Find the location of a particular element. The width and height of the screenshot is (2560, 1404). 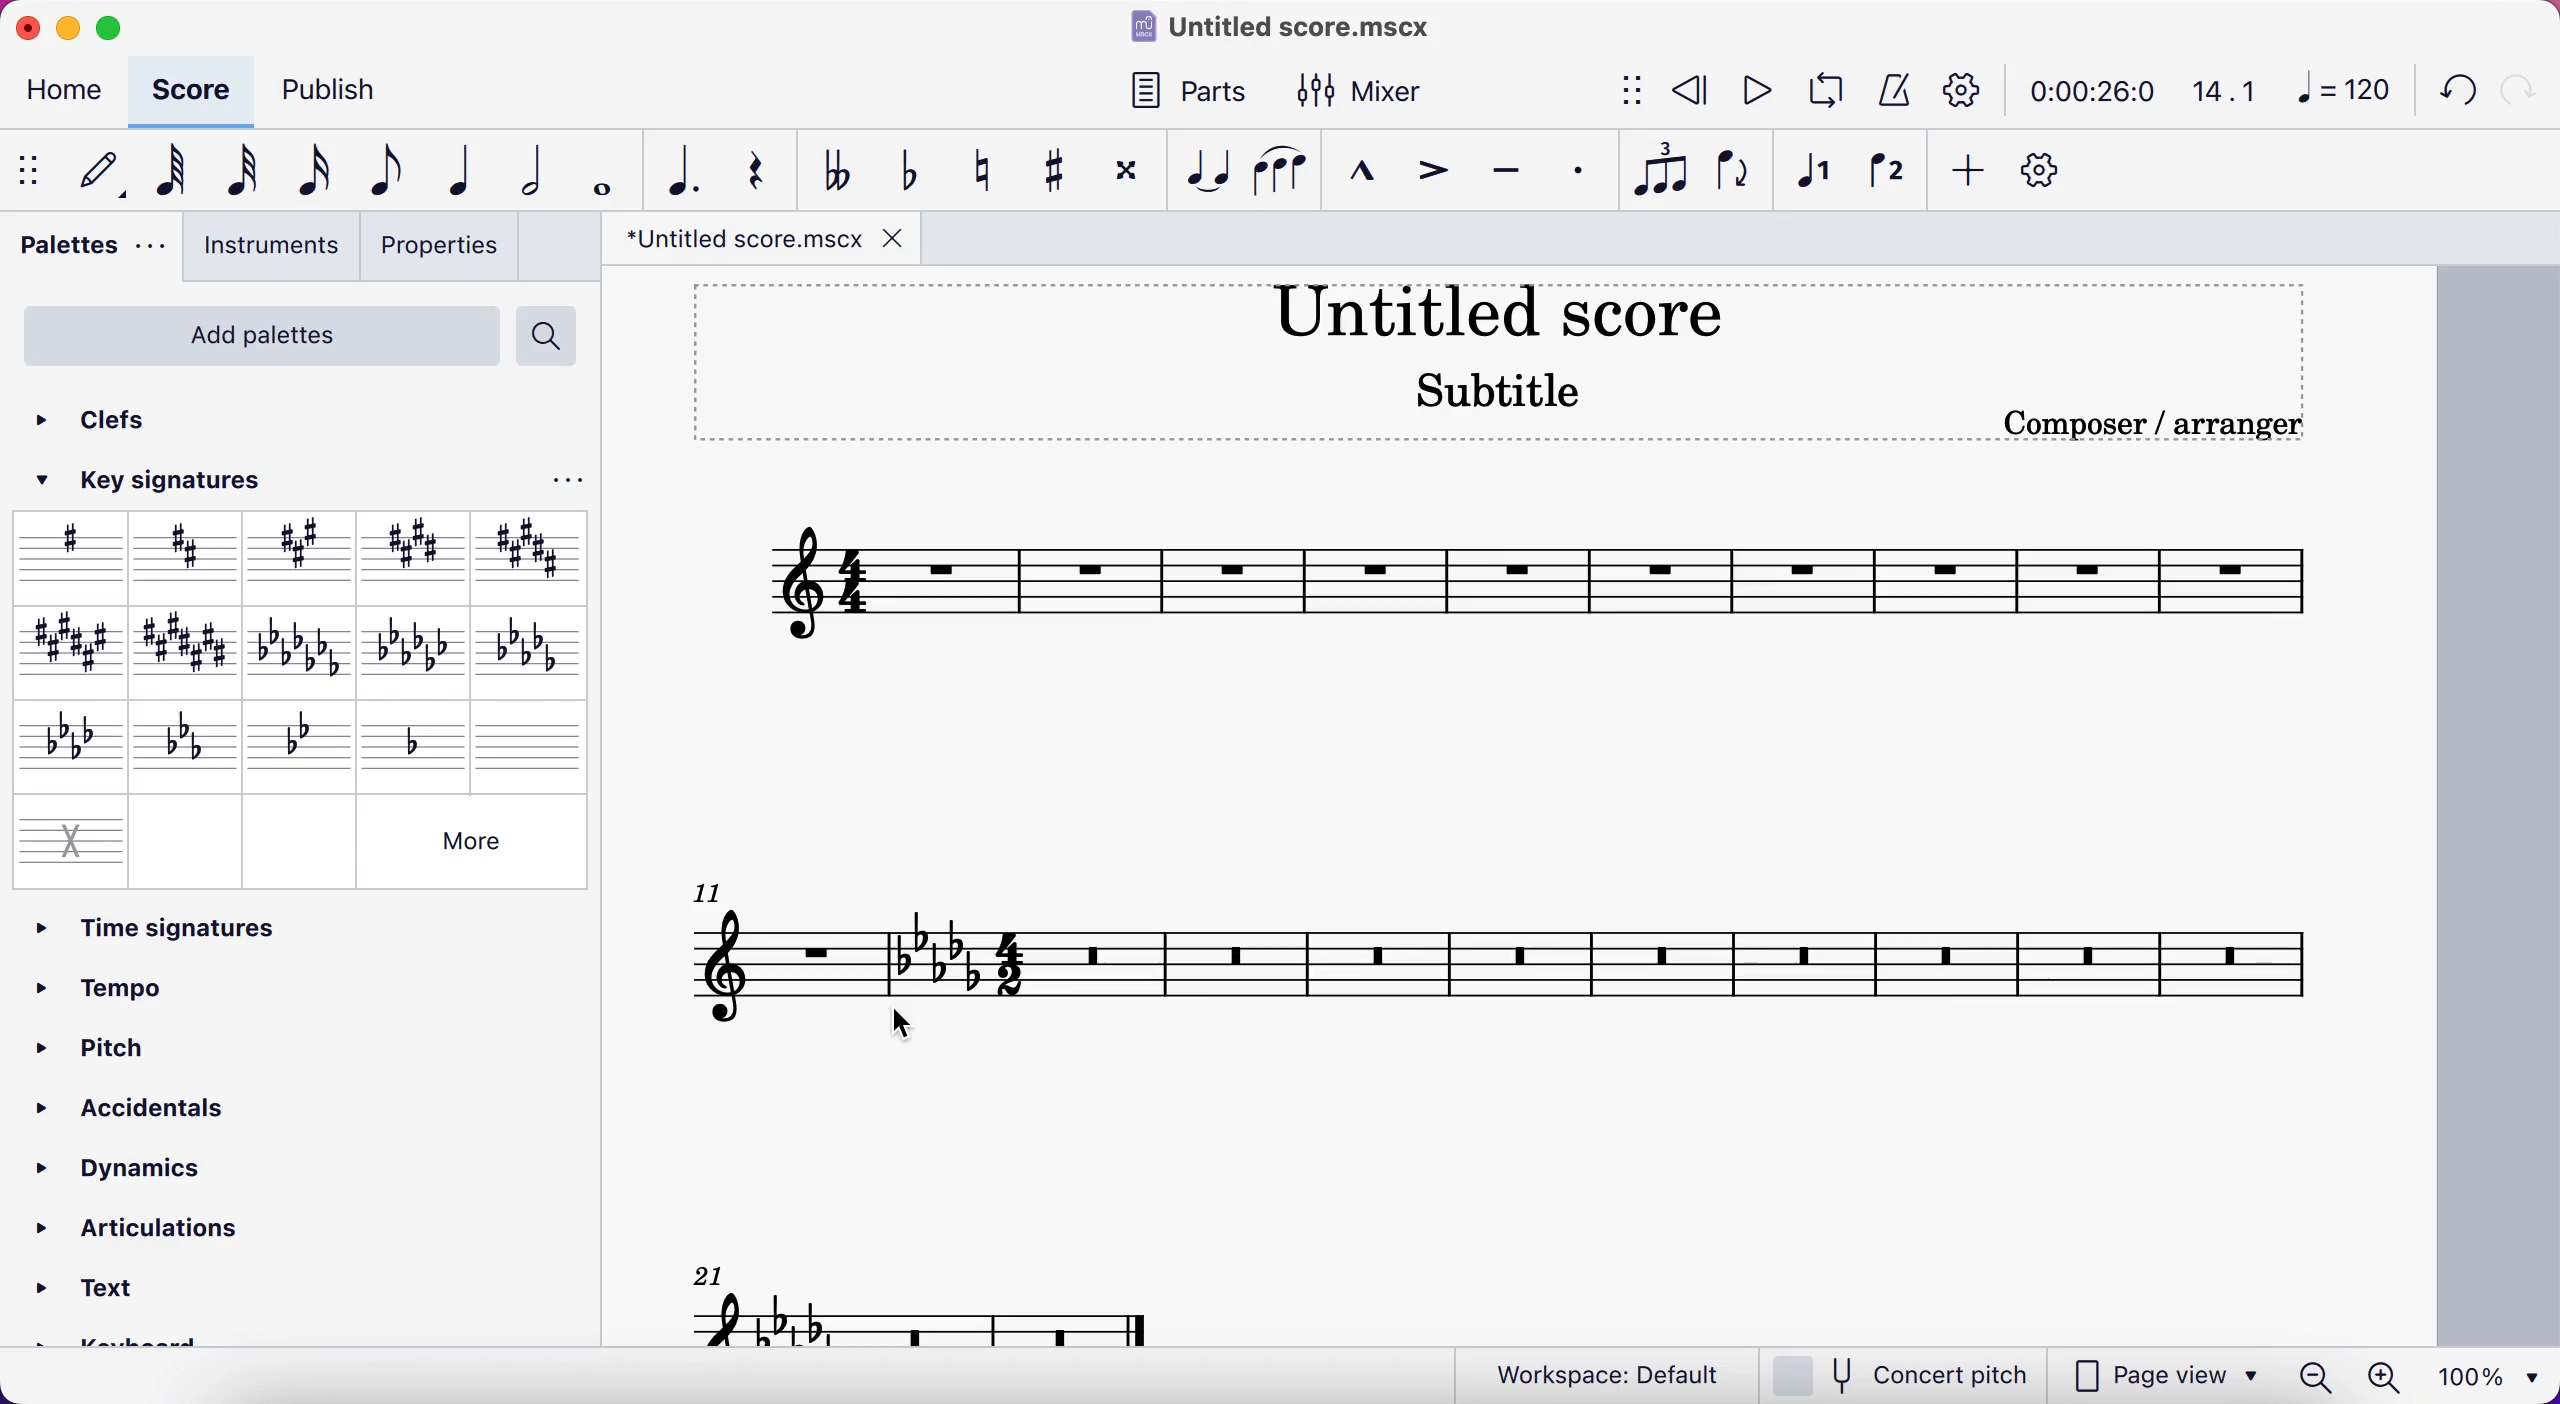

E minor is located at coordinates (417, 650).